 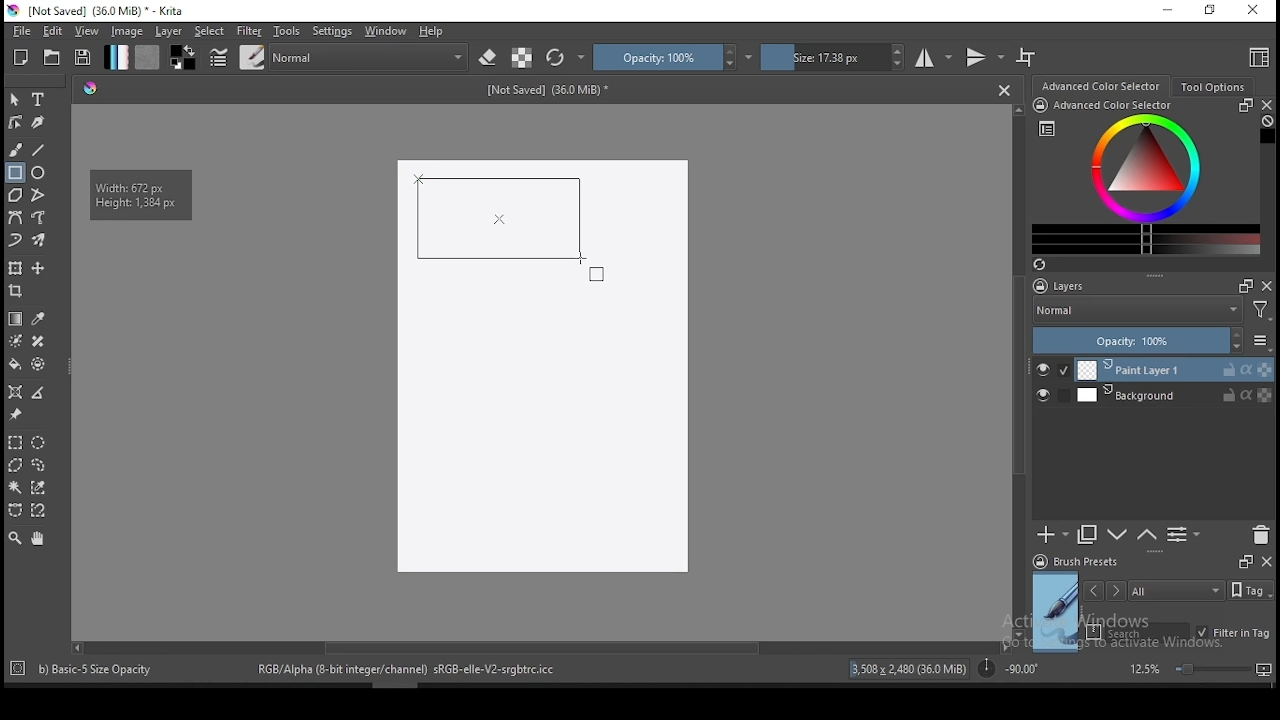 I want to click on advance color selector, so click(x=1103, y=85).